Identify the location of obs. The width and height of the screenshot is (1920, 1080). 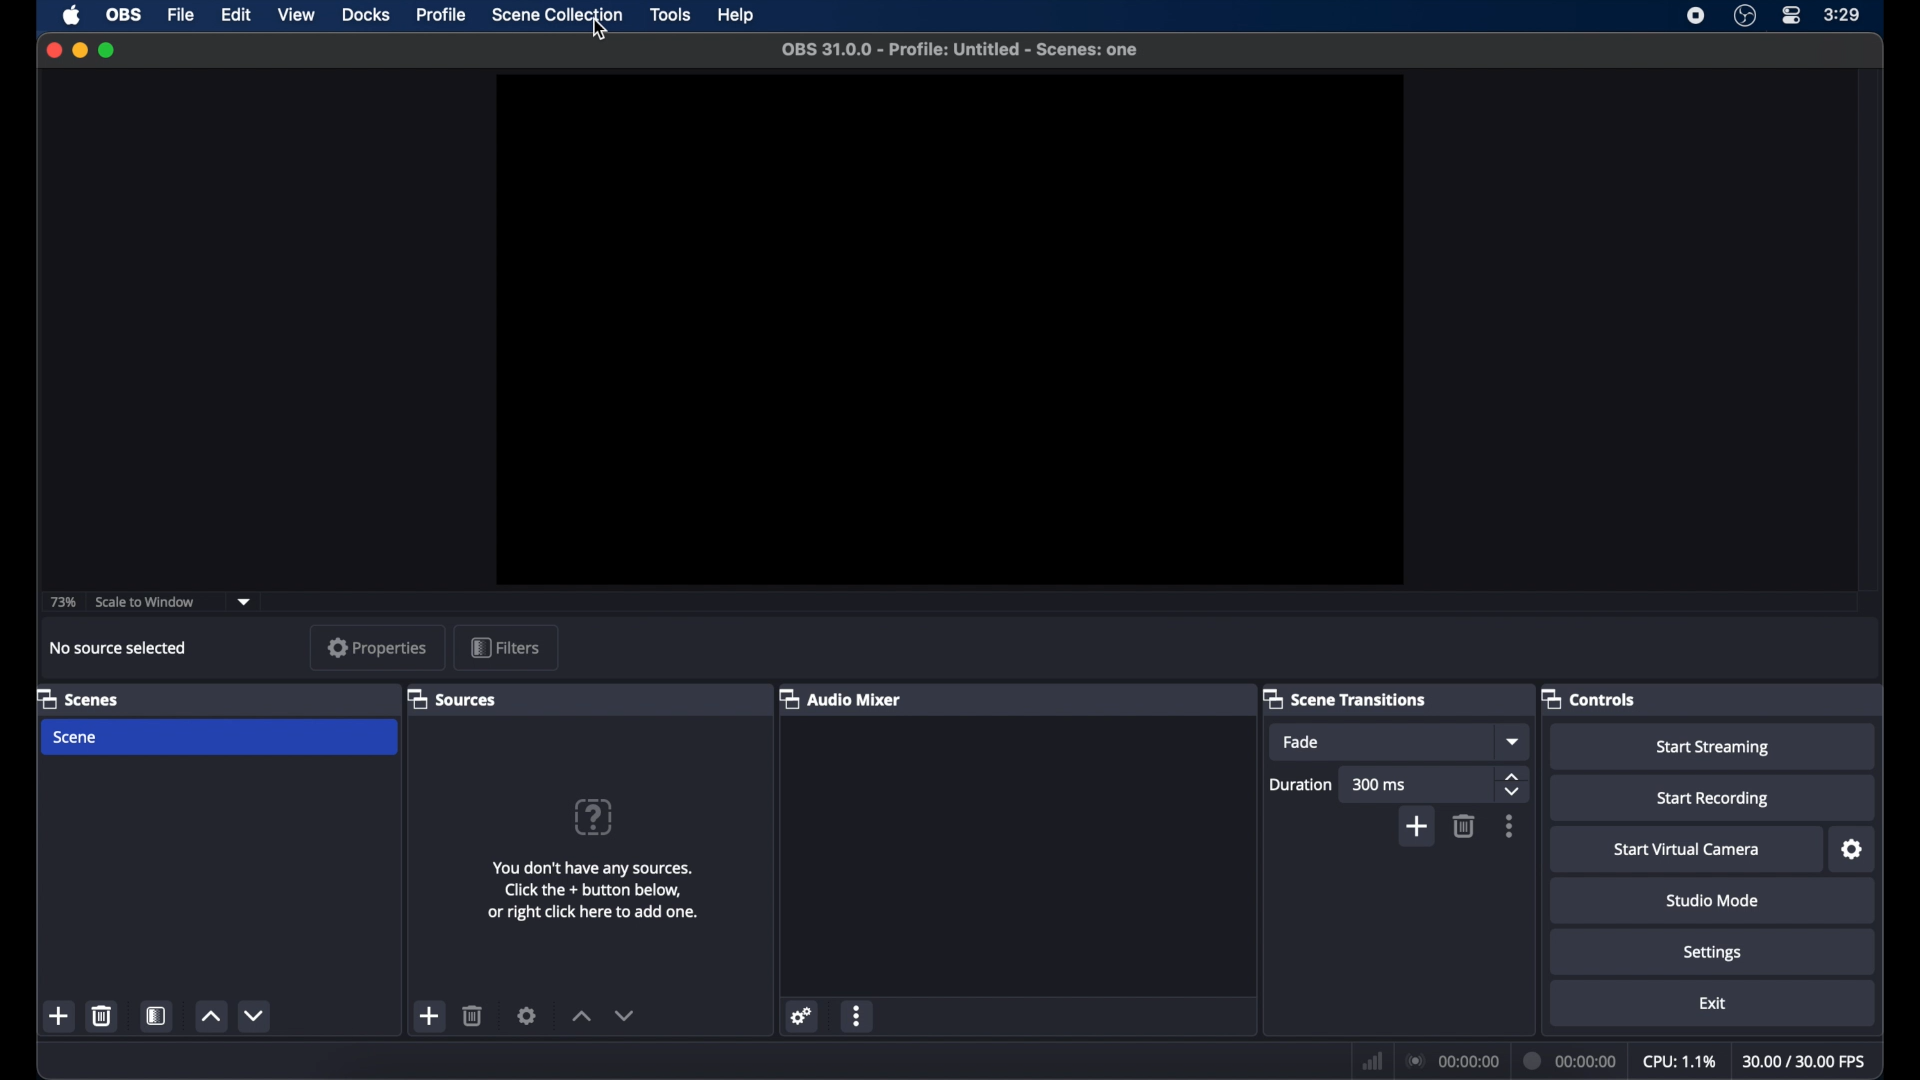
(124, 14).